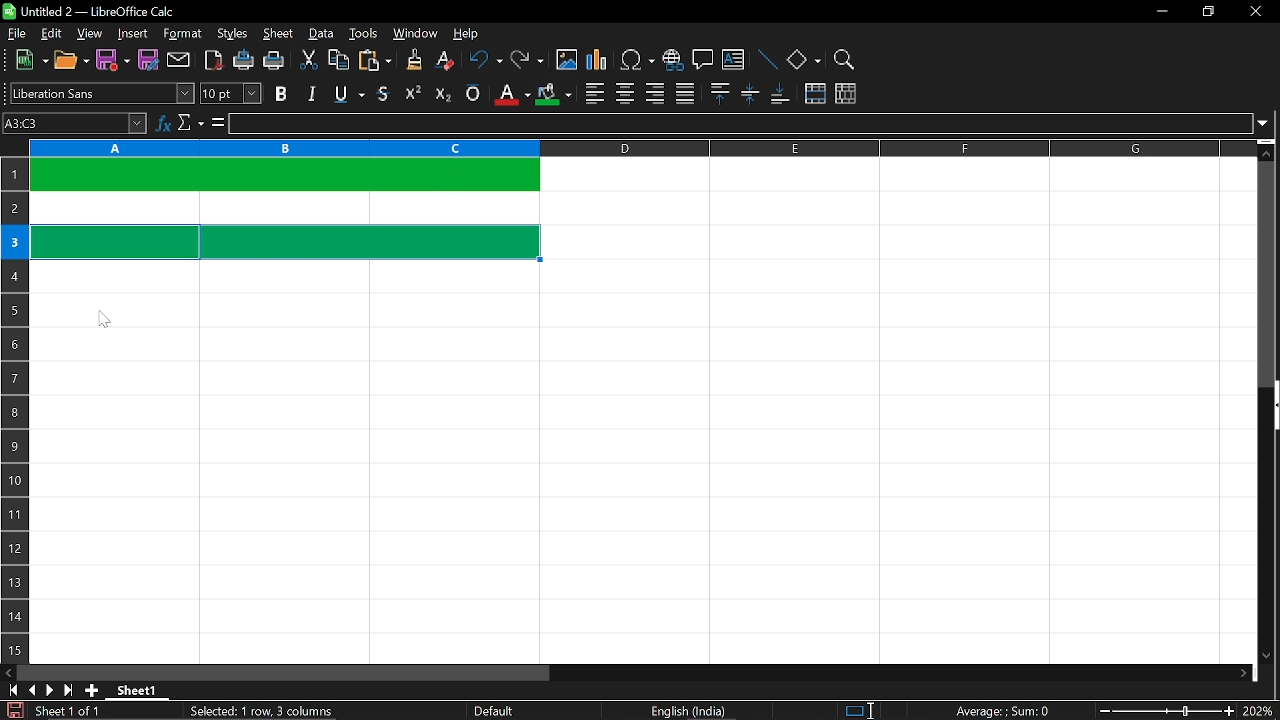  Describe the element at coordinates (374, 61) in the screenshot. I see `paste` at that location.